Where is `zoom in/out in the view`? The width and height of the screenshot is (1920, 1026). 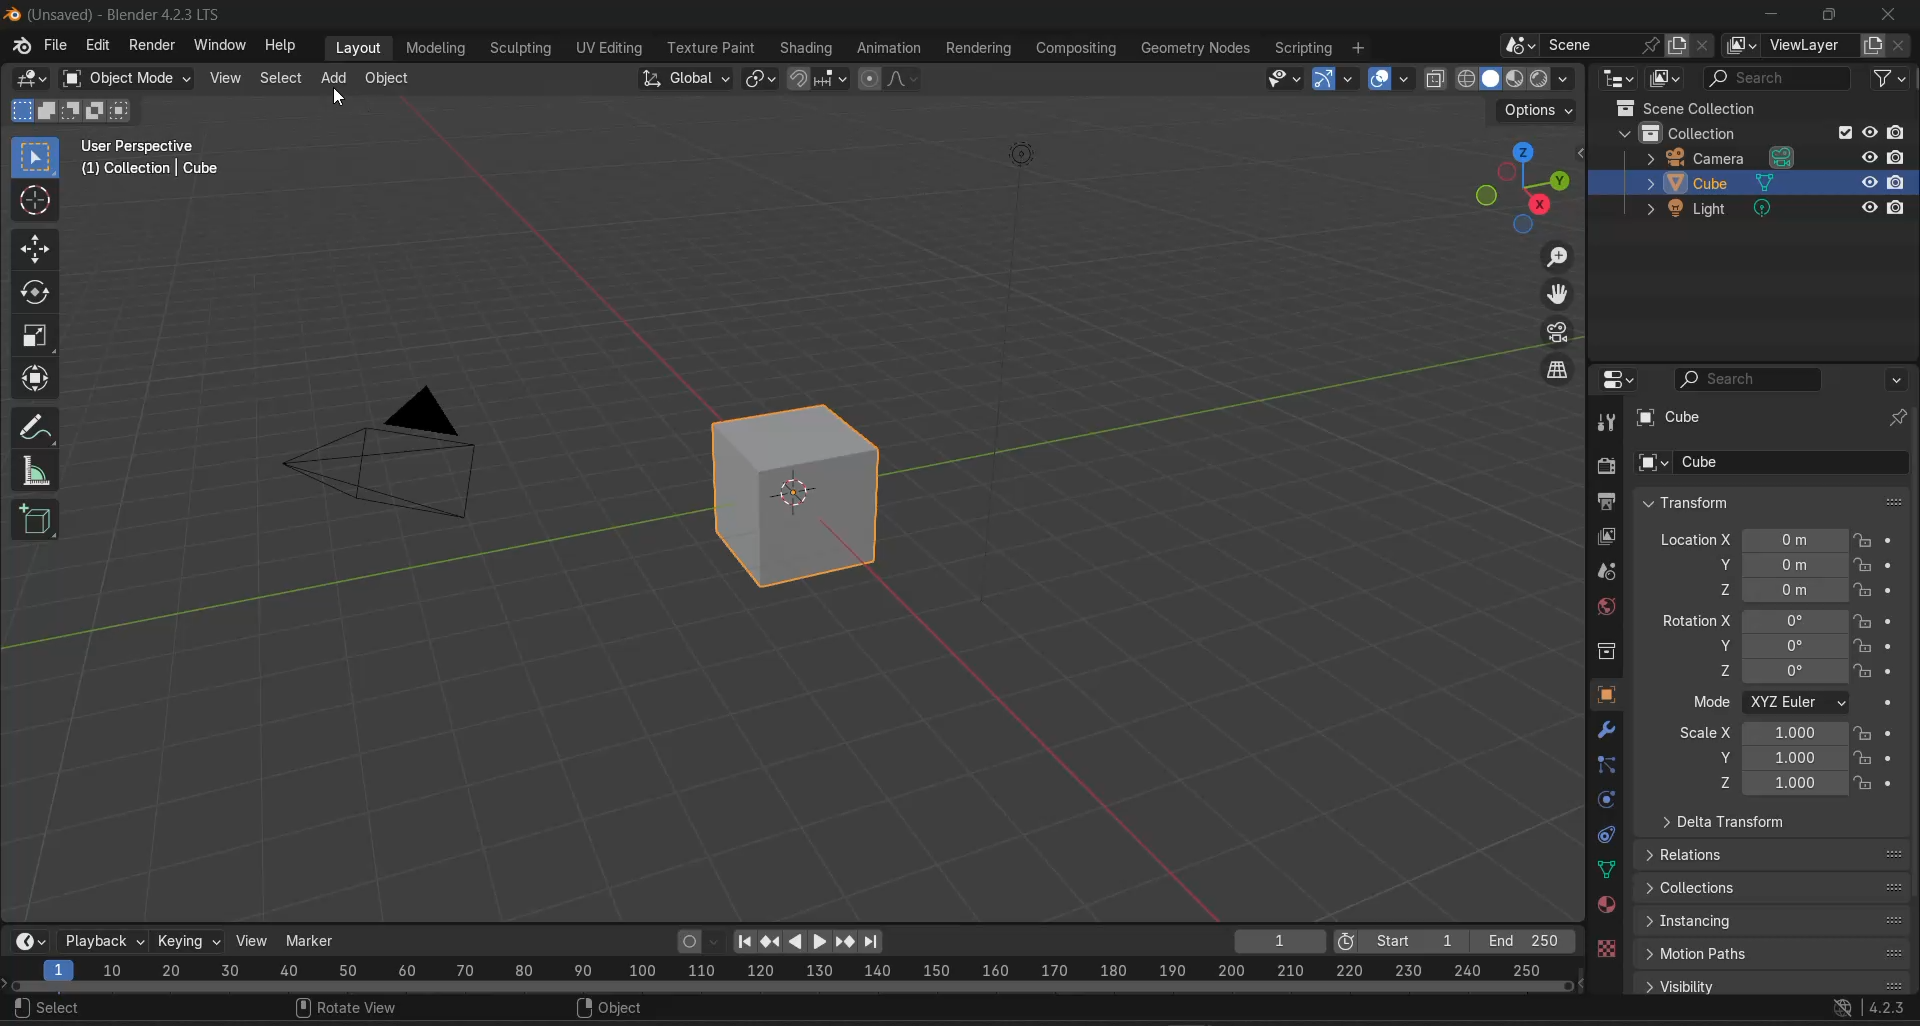
zoom in/out in the view is located at coordinates (1560, 256).